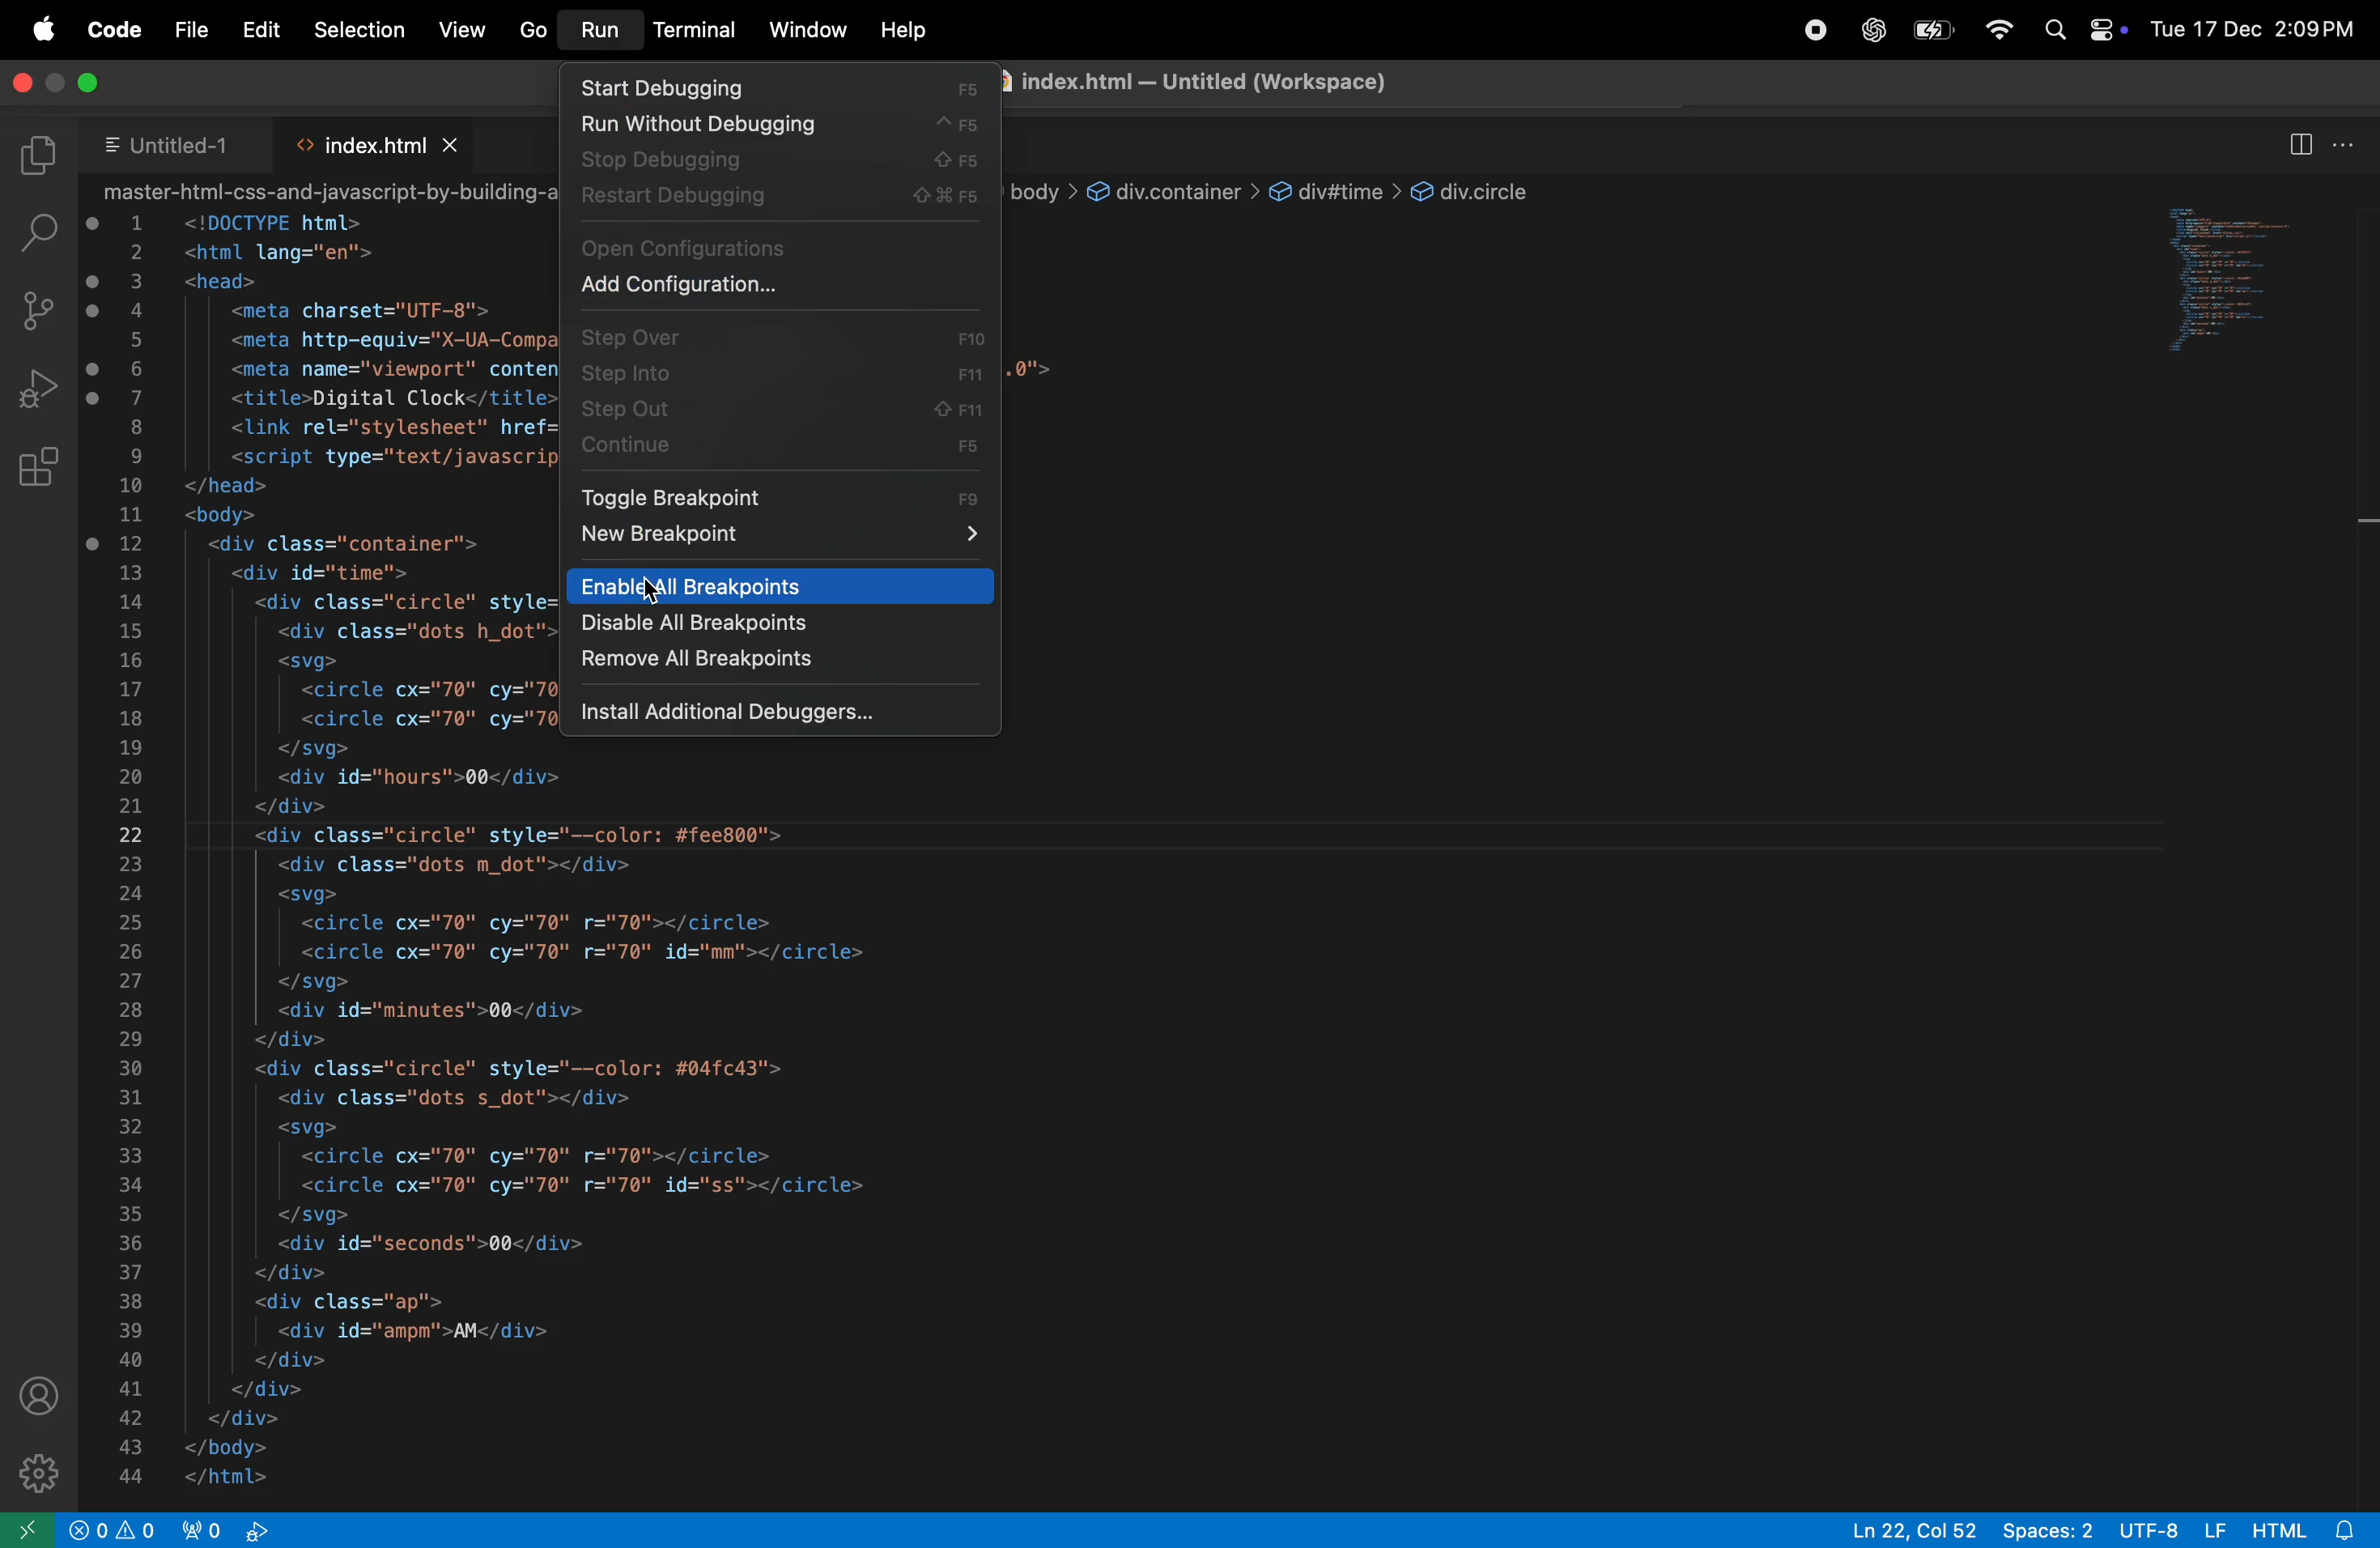 The image size is (2380, 1548). Describe the element at coordinates (36, 230) in the screenshot. I see `search` at that location.